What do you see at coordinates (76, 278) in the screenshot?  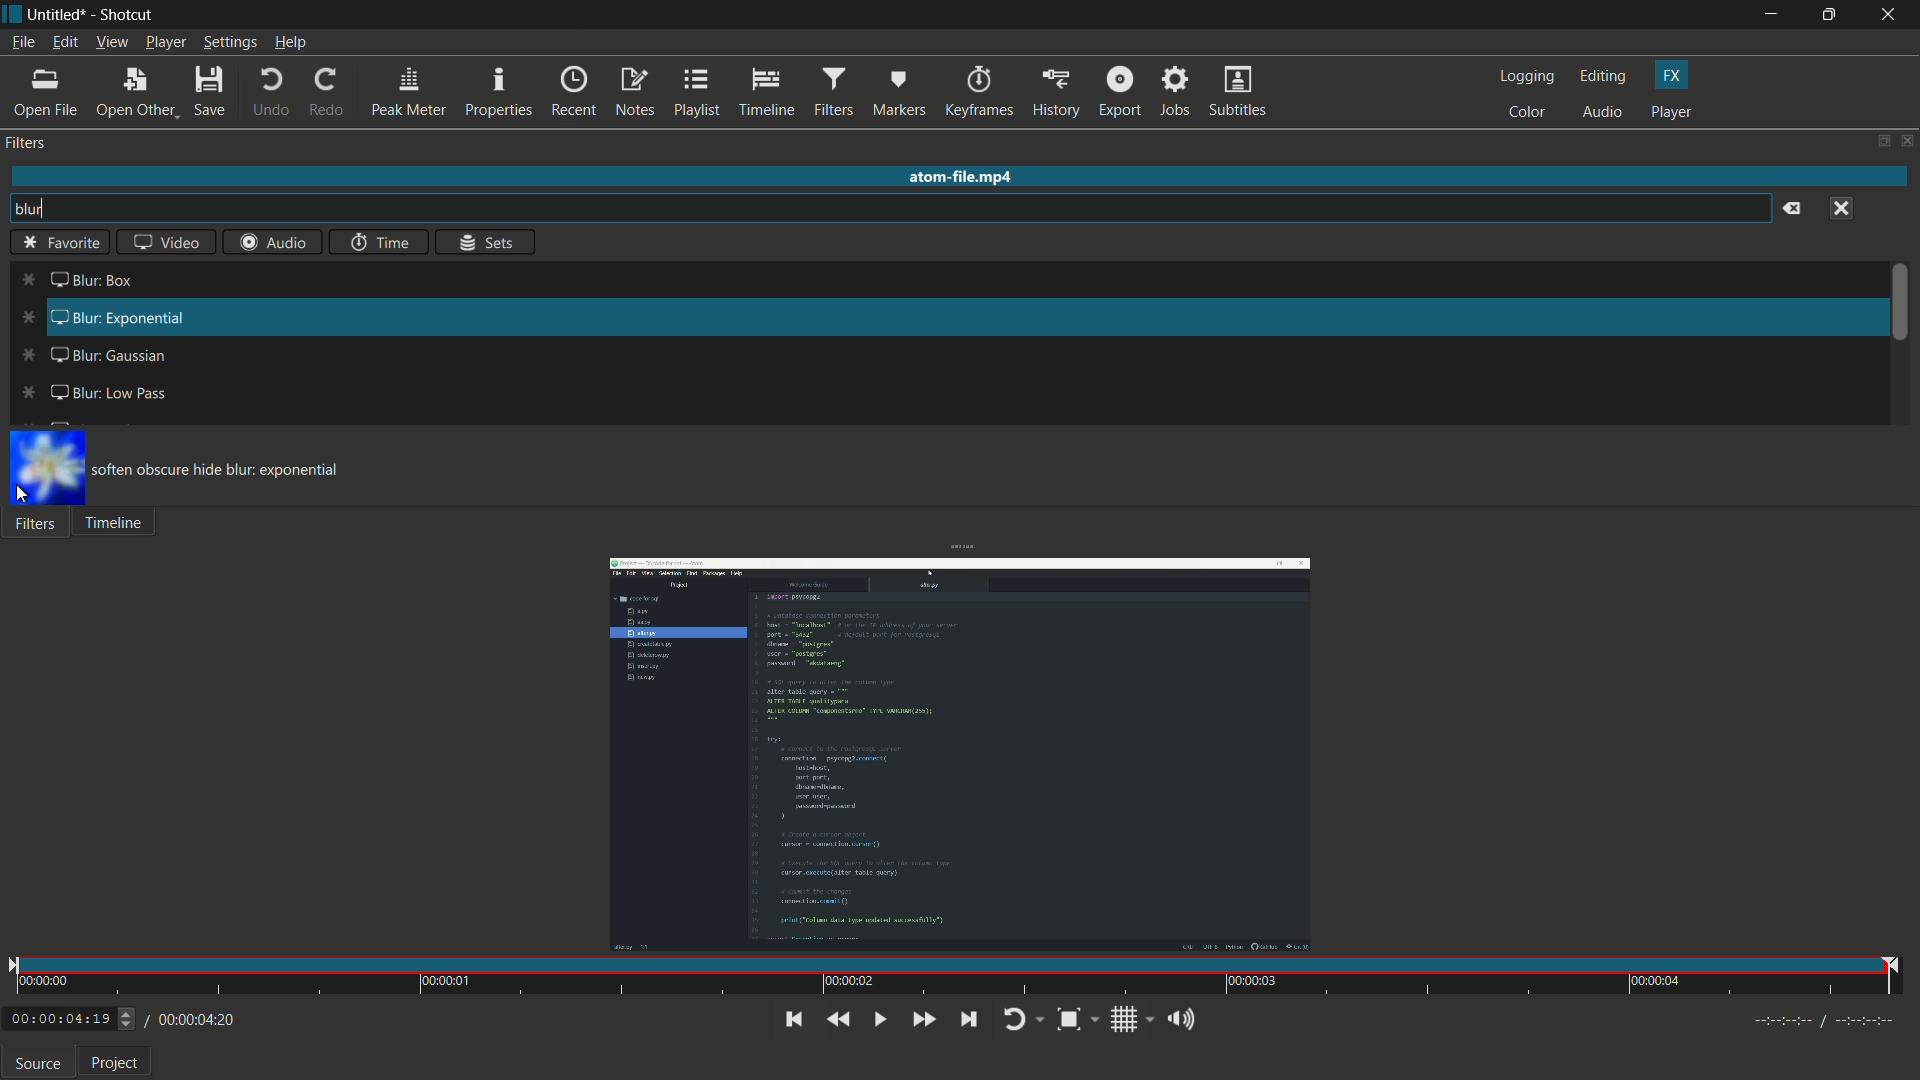 I see `blur box` at bounding box center [76, 278].